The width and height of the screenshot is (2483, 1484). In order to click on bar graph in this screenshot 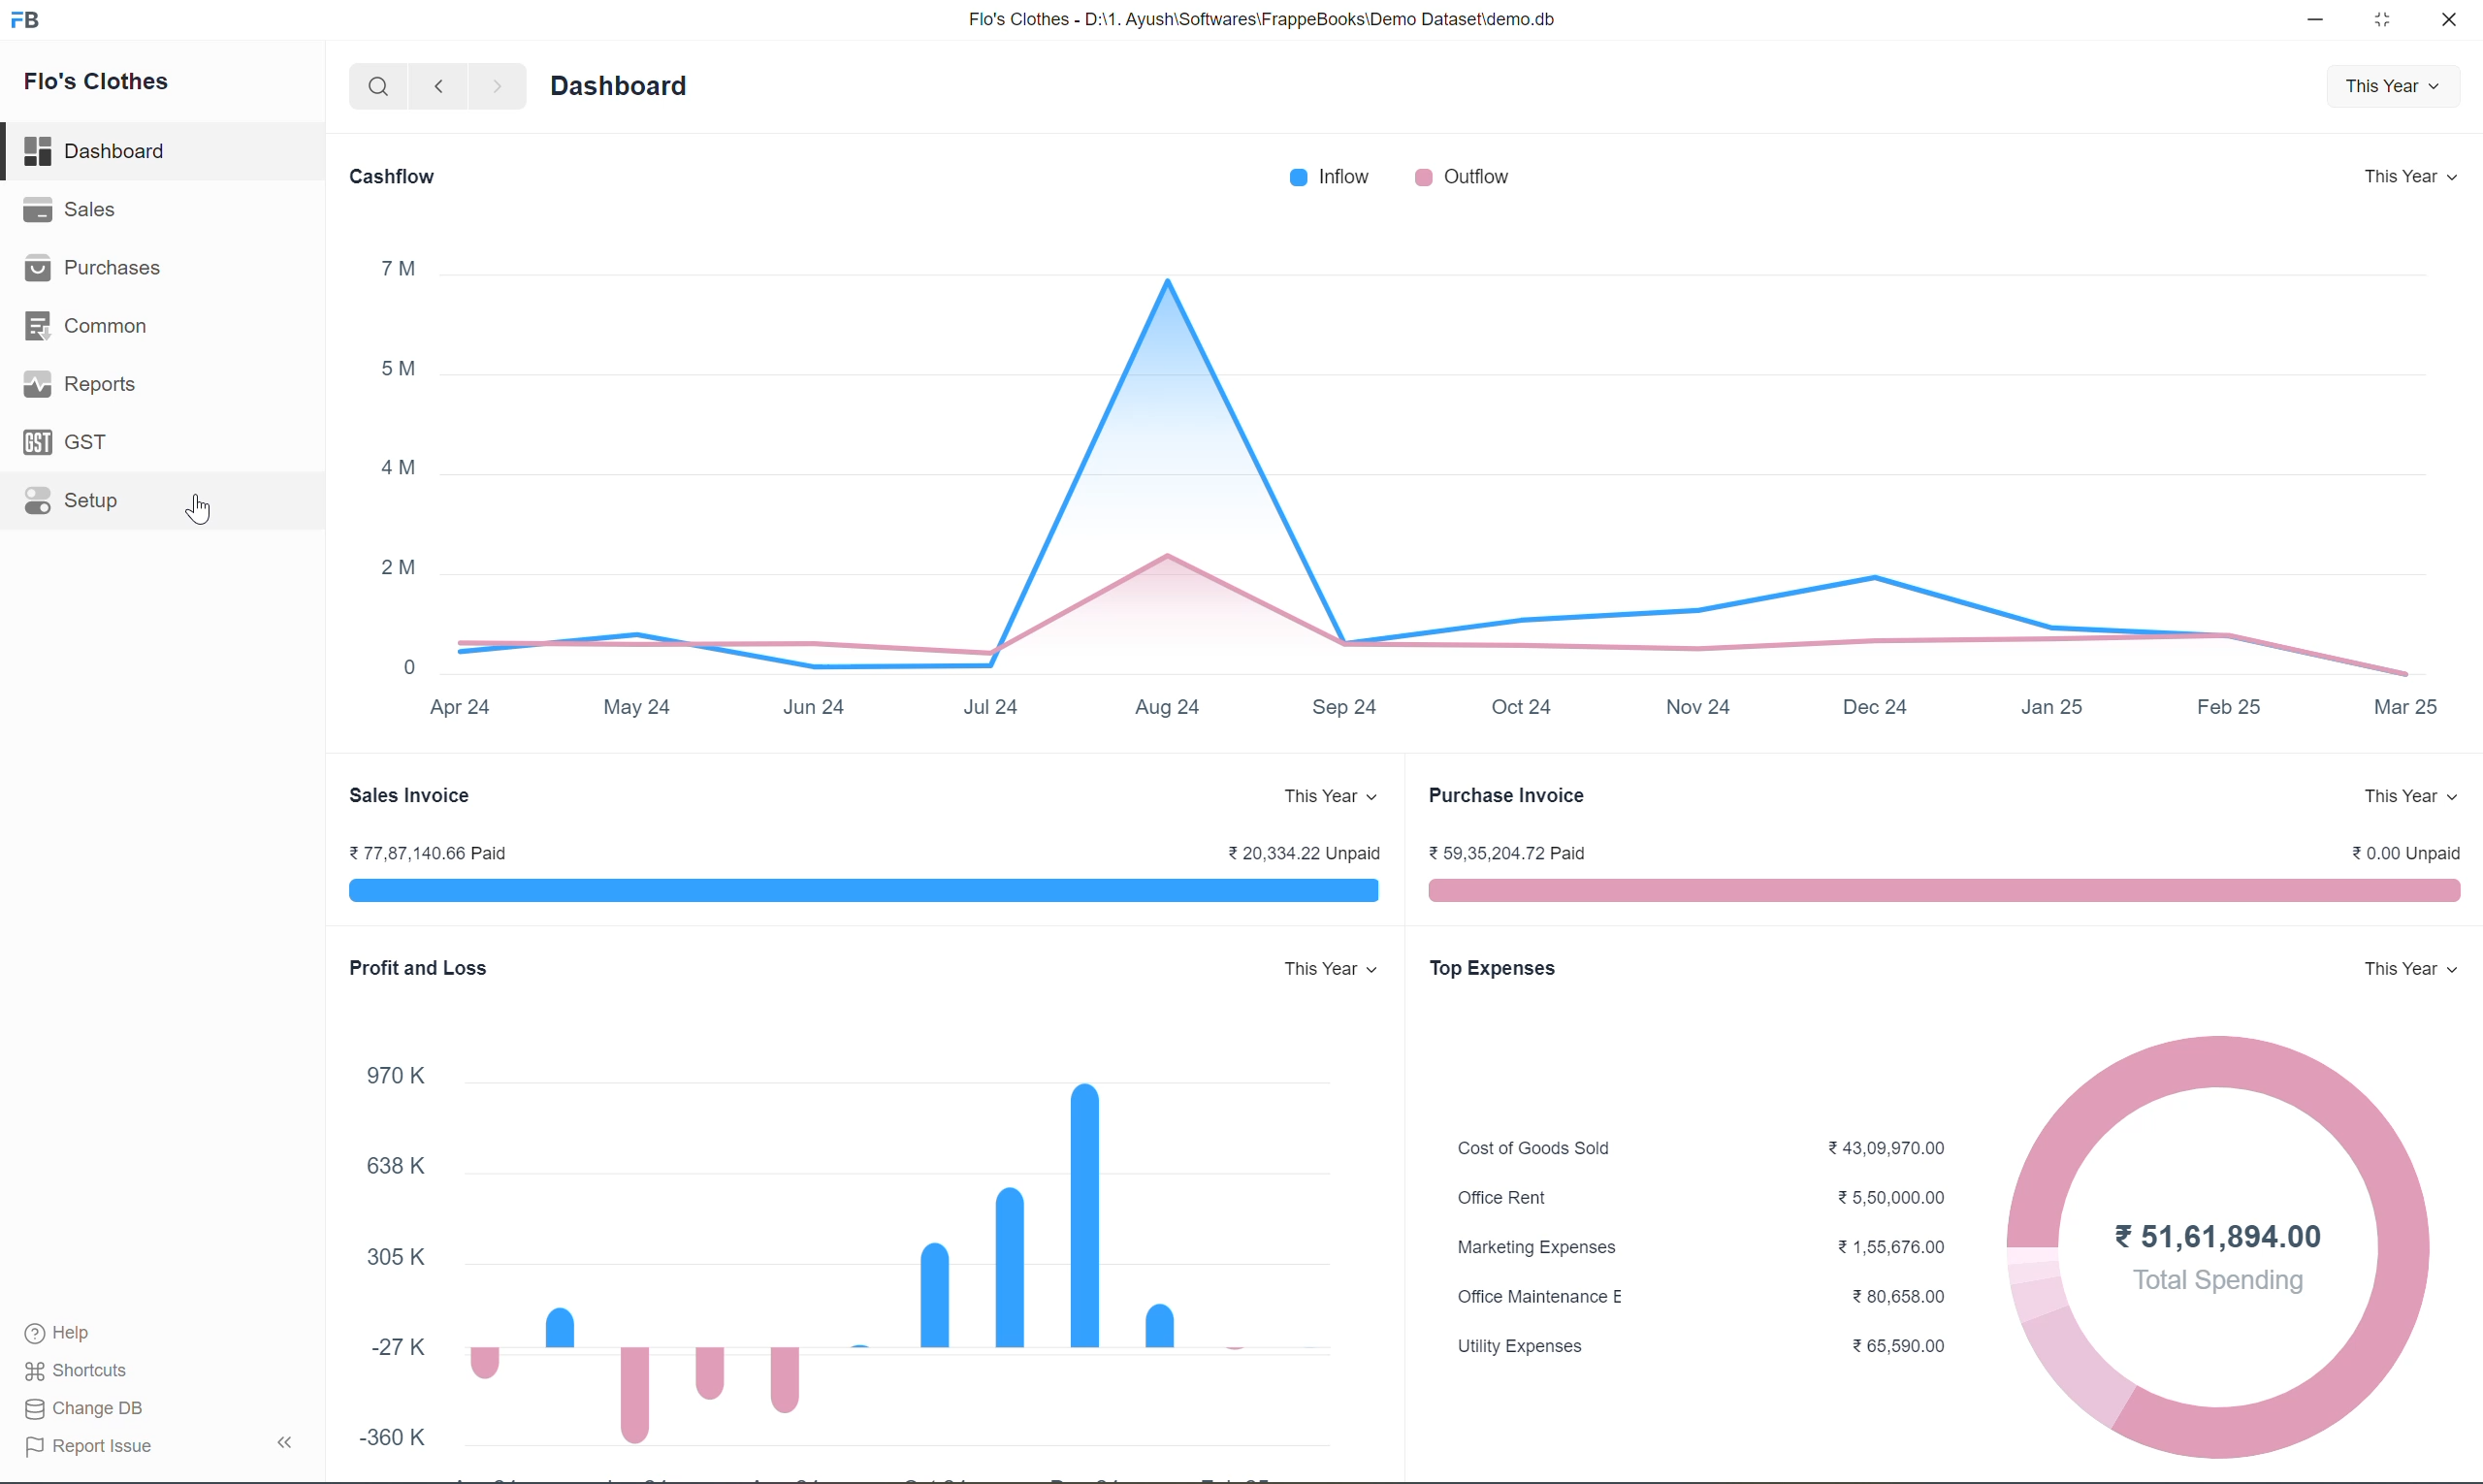, I will do `click(897, 1252)`.